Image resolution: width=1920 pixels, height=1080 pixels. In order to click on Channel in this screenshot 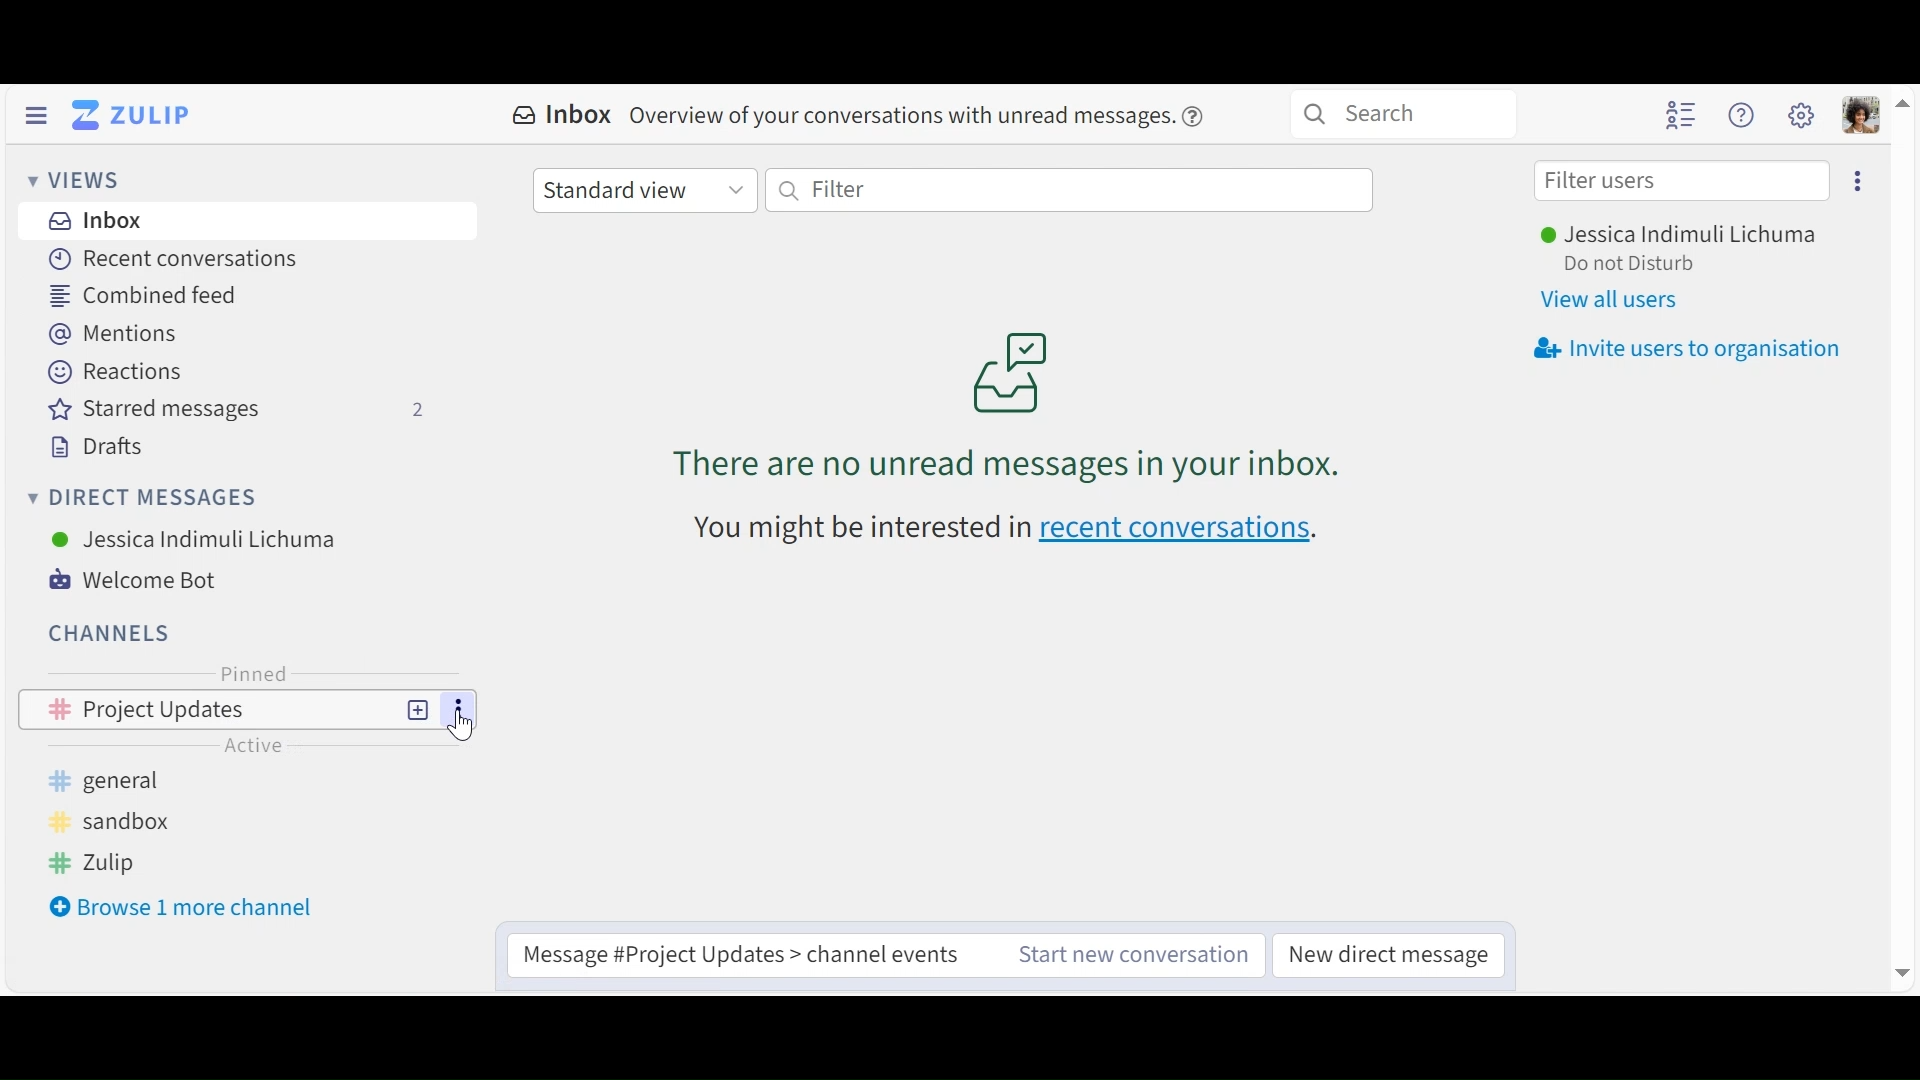, I will do `click(112, 633)`.